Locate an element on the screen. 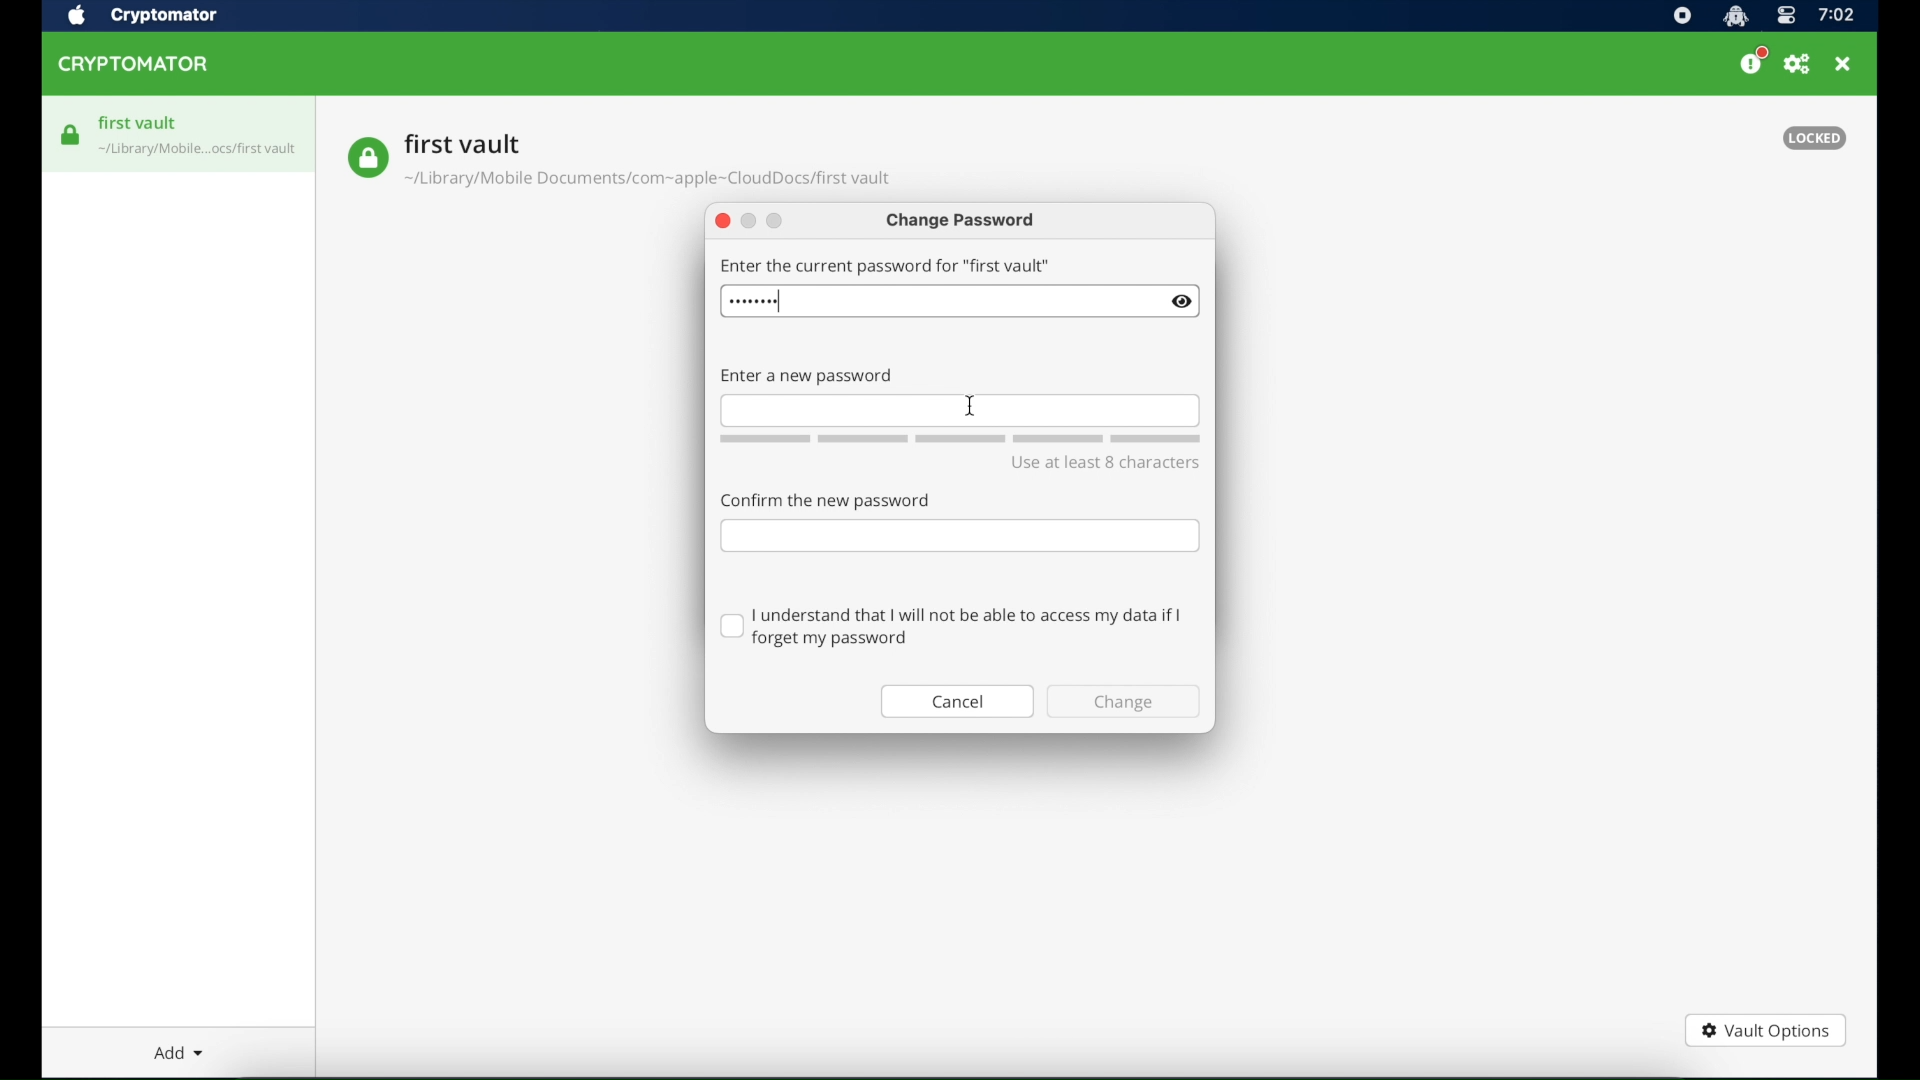 The width and height of the screenshot is (1920, 1080). confirm the password is located at coordinates (825, 500).